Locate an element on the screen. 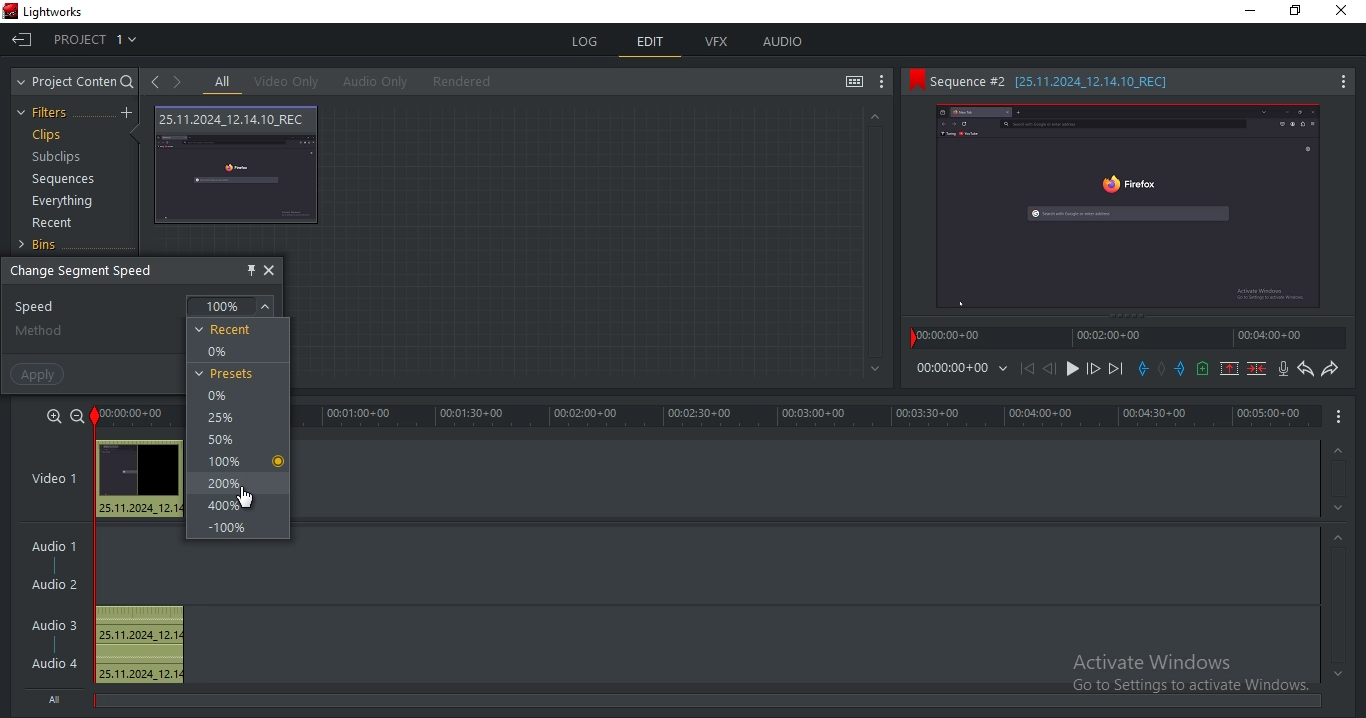  Preview is located at coordinates (1136, 211).